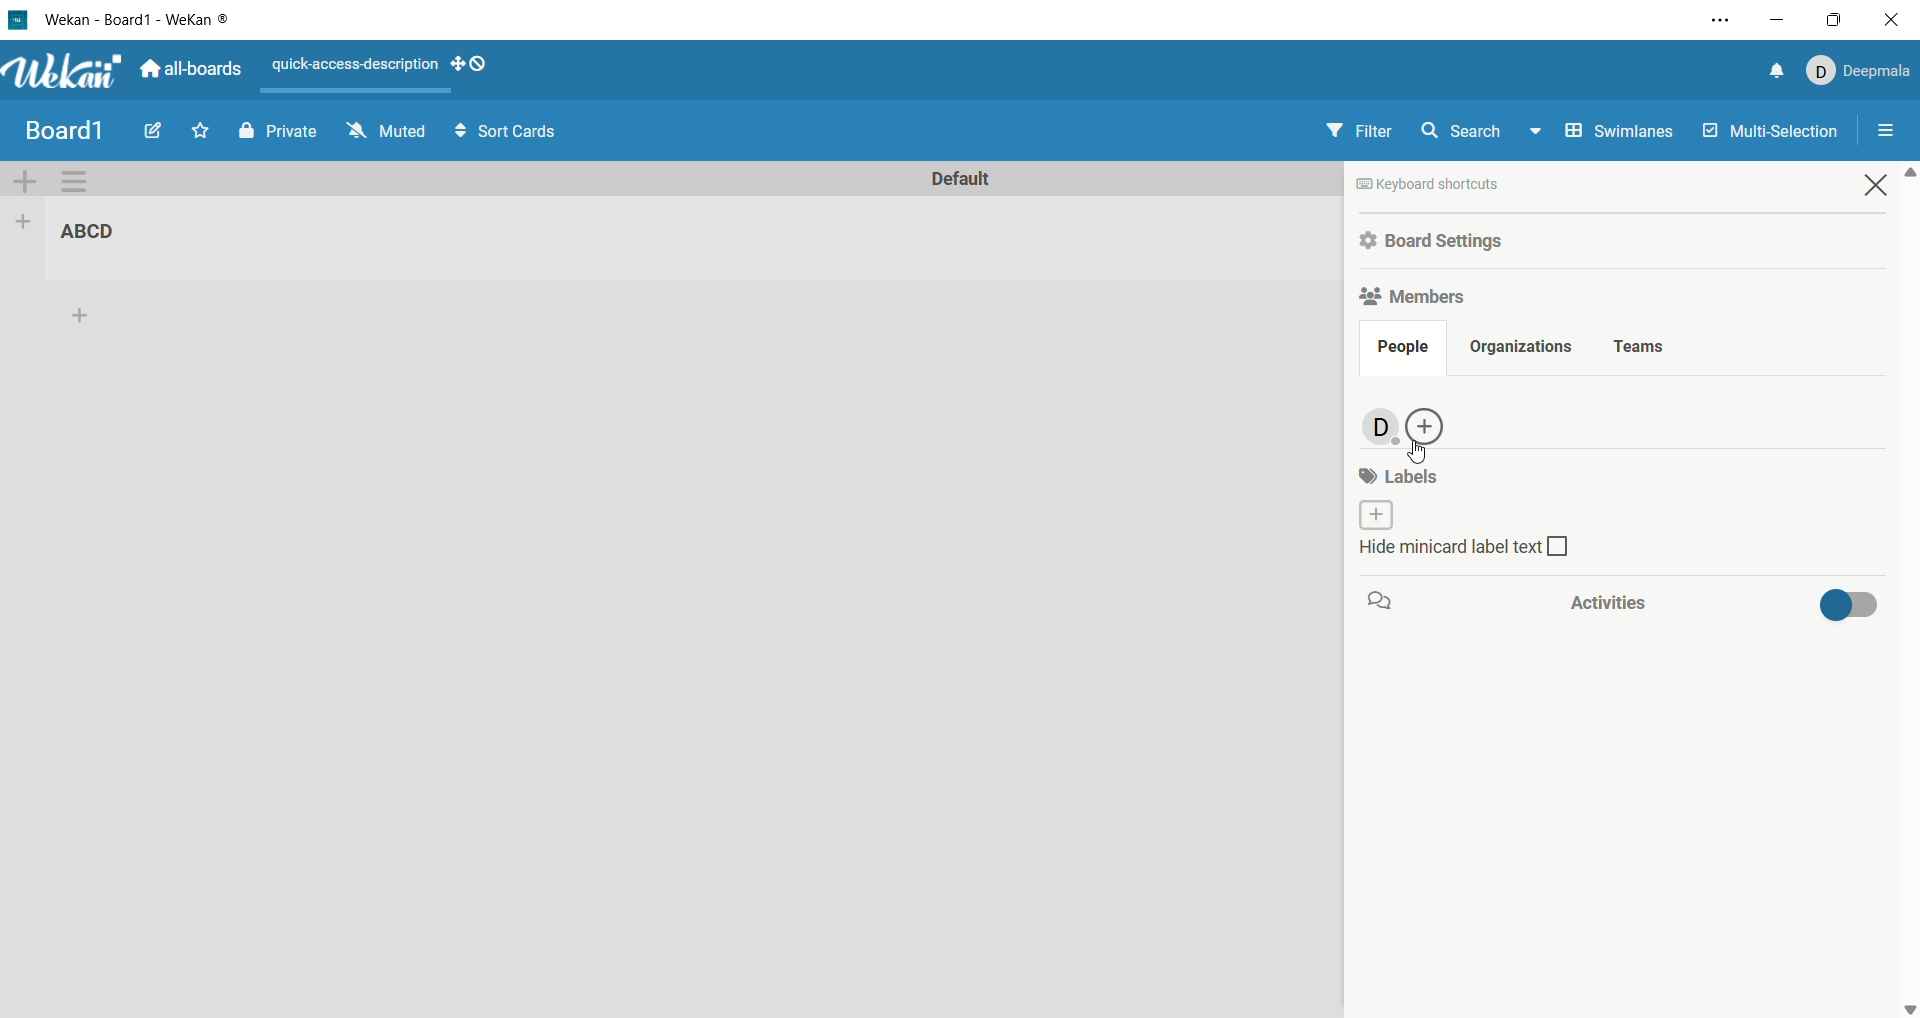  What do you see at coordinates (1385, 602) in the screenshot?
I see `comment` at bounding box center [1385, 602].